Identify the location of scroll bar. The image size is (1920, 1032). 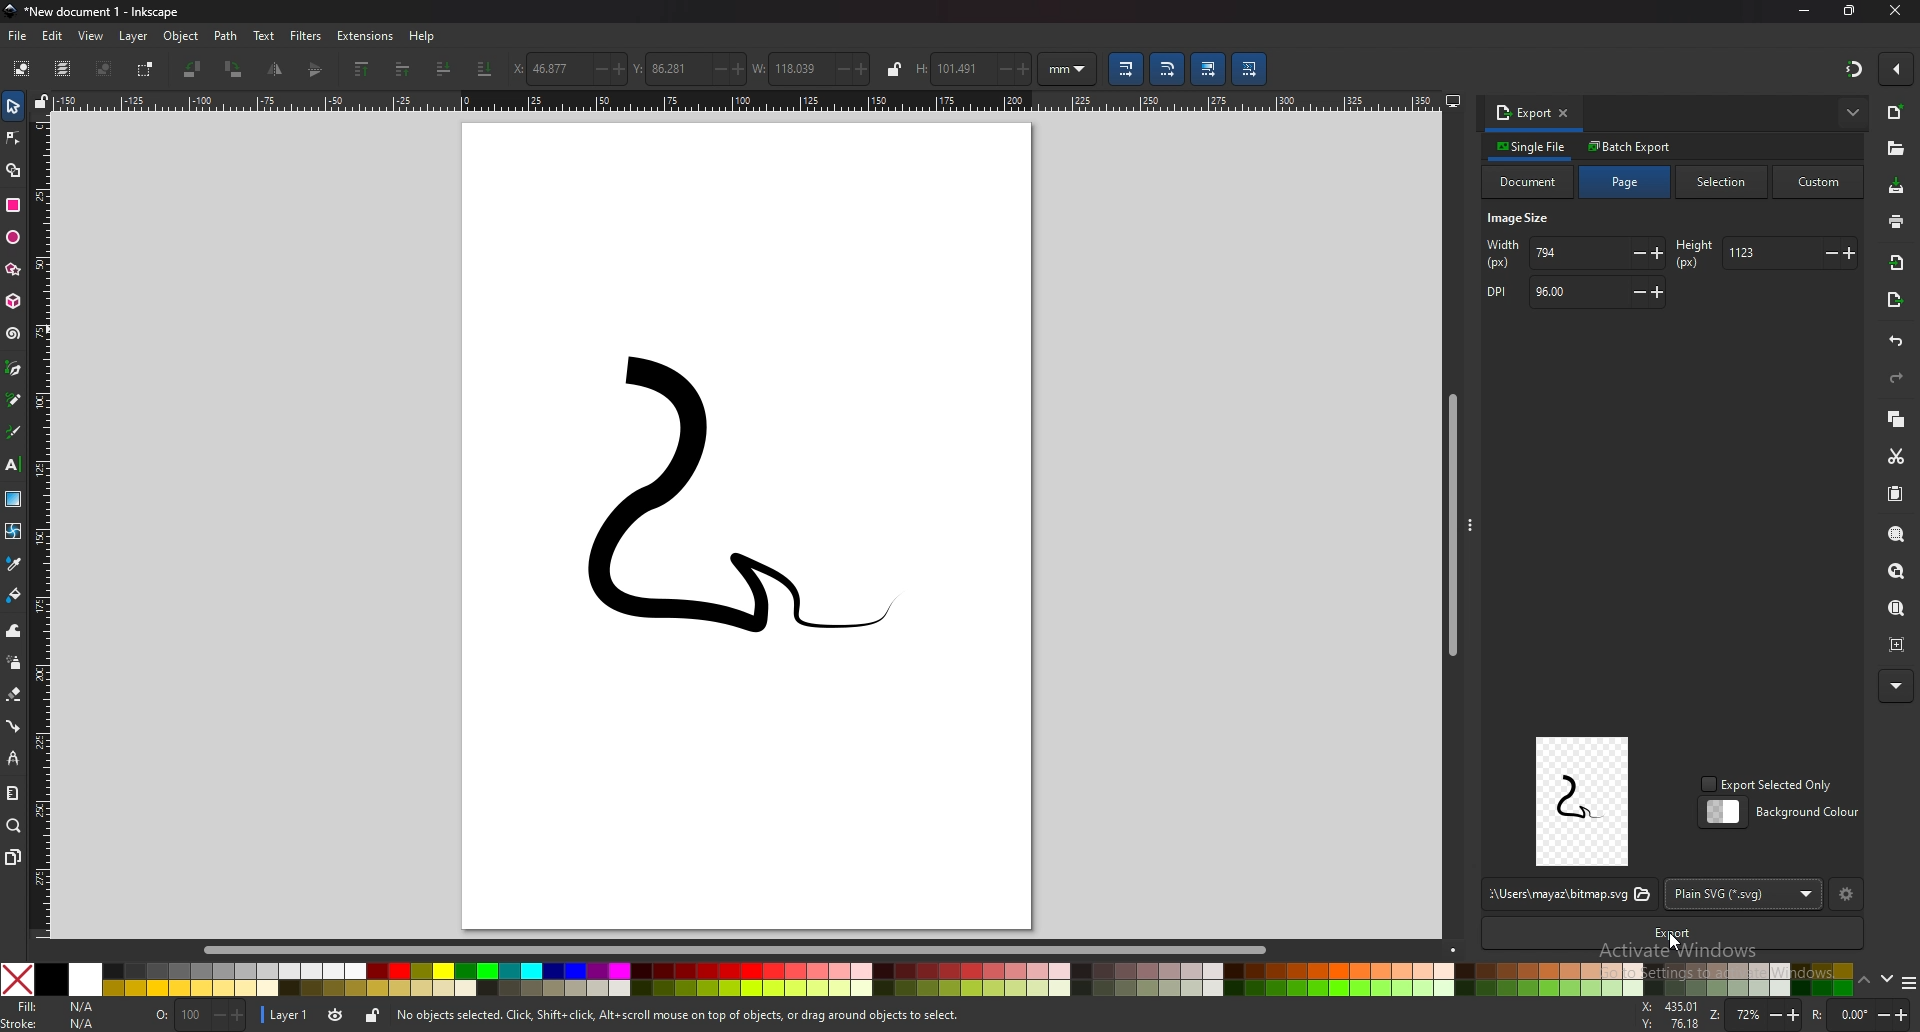
(1449, 521).